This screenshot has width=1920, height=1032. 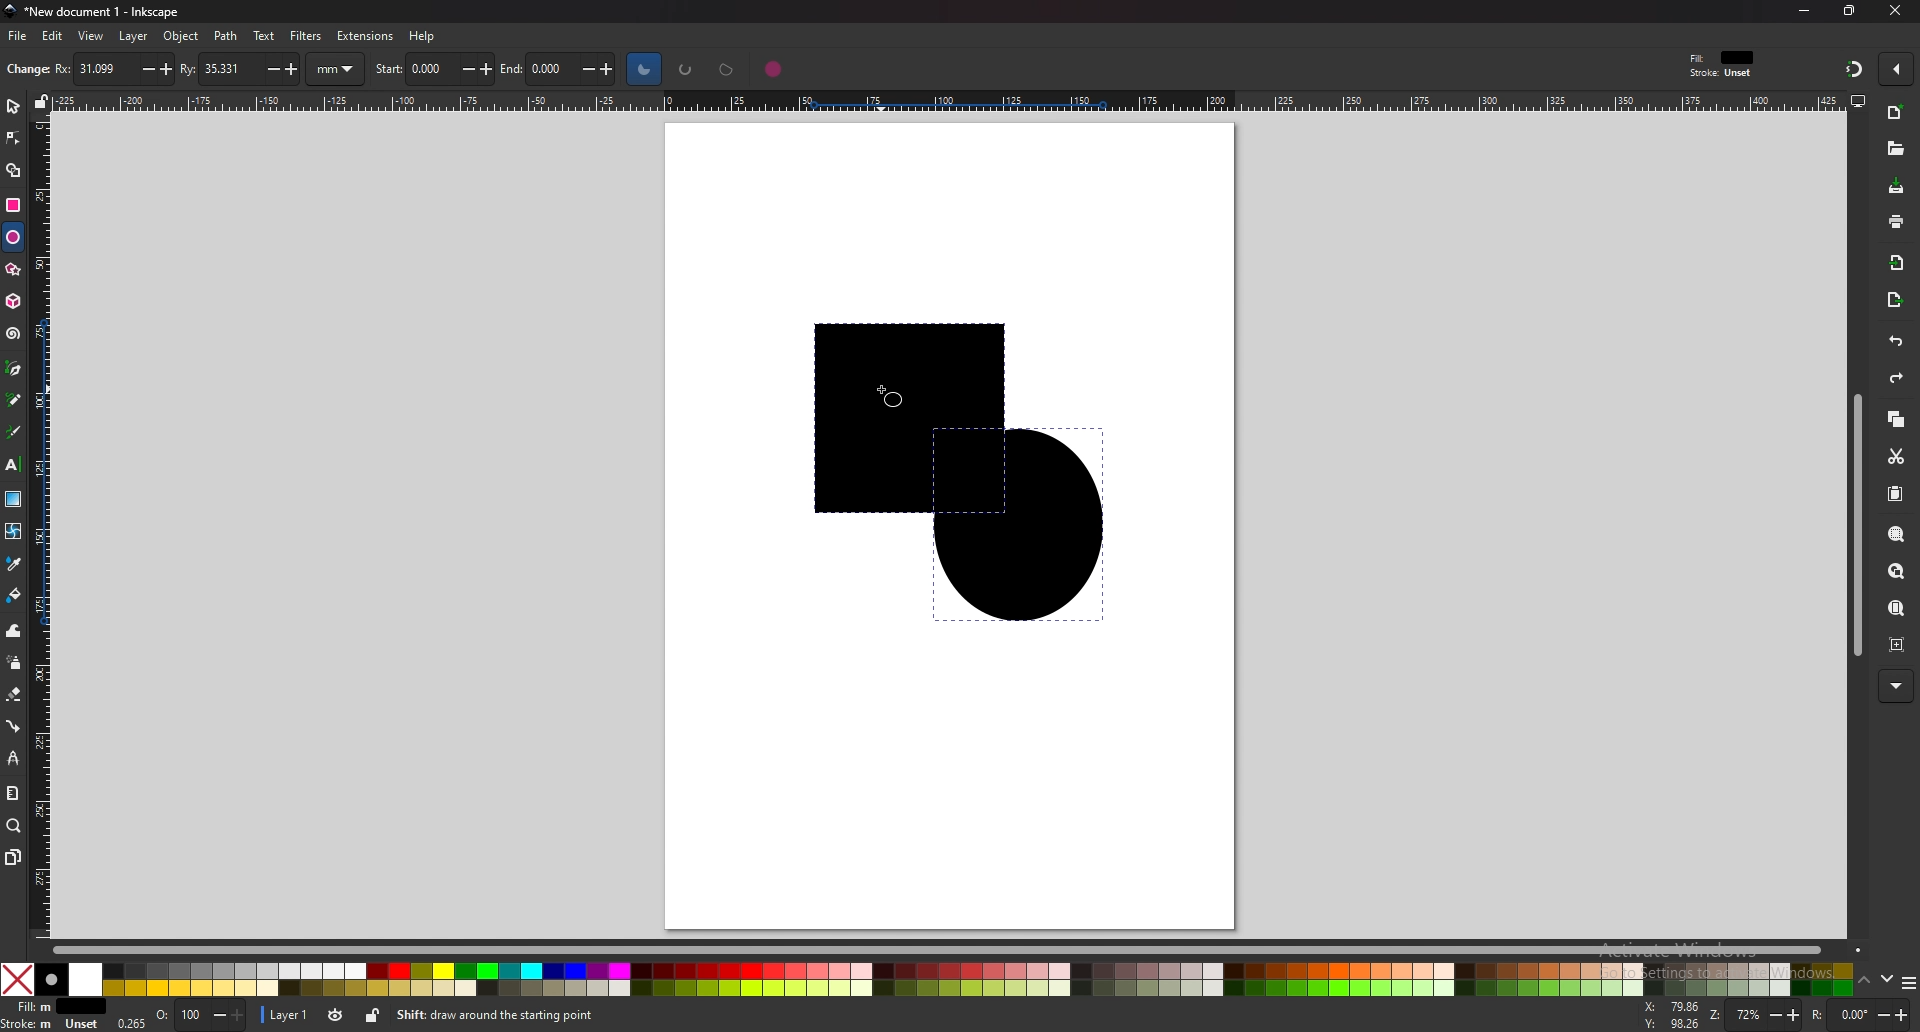 I want to click on resize, so click(x=1849, y=12).